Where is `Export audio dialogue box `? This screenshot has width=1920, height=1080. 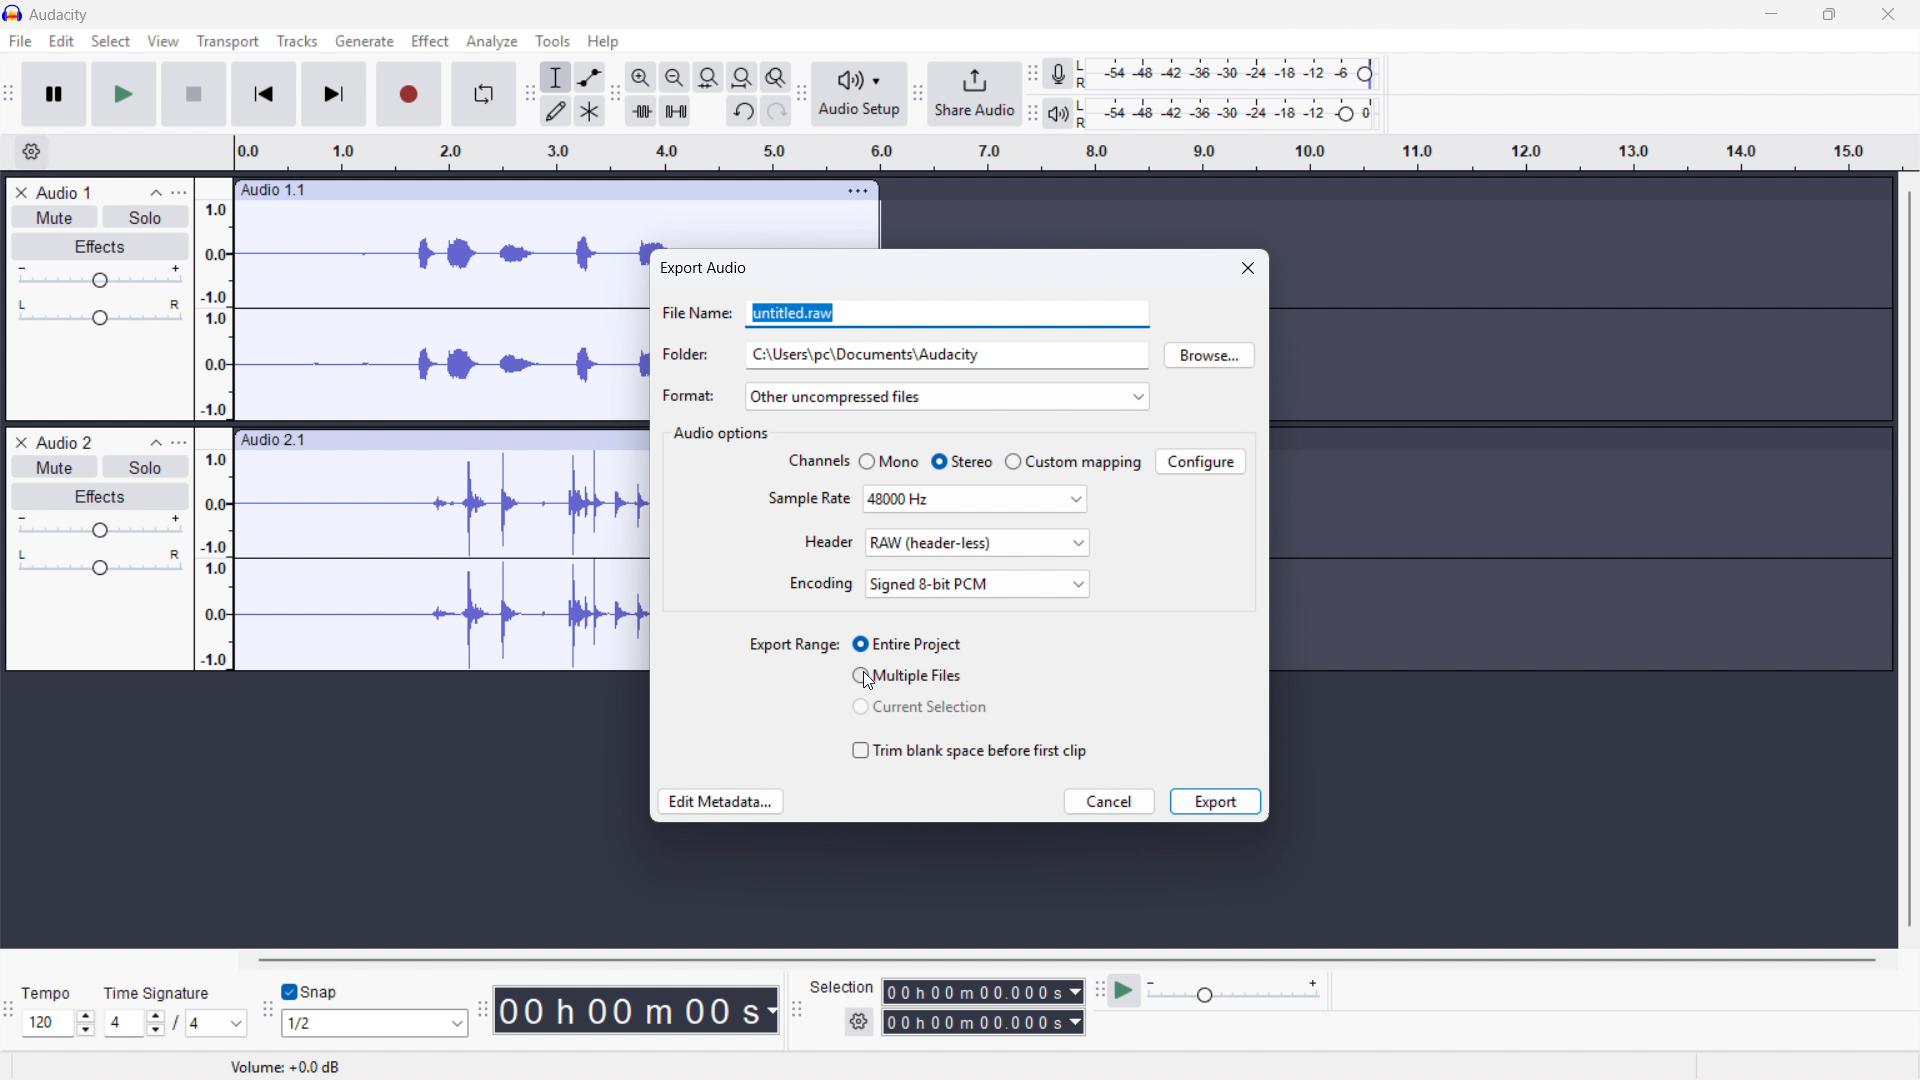
Export audio dialogue box  is located at coordinates (703, 268).